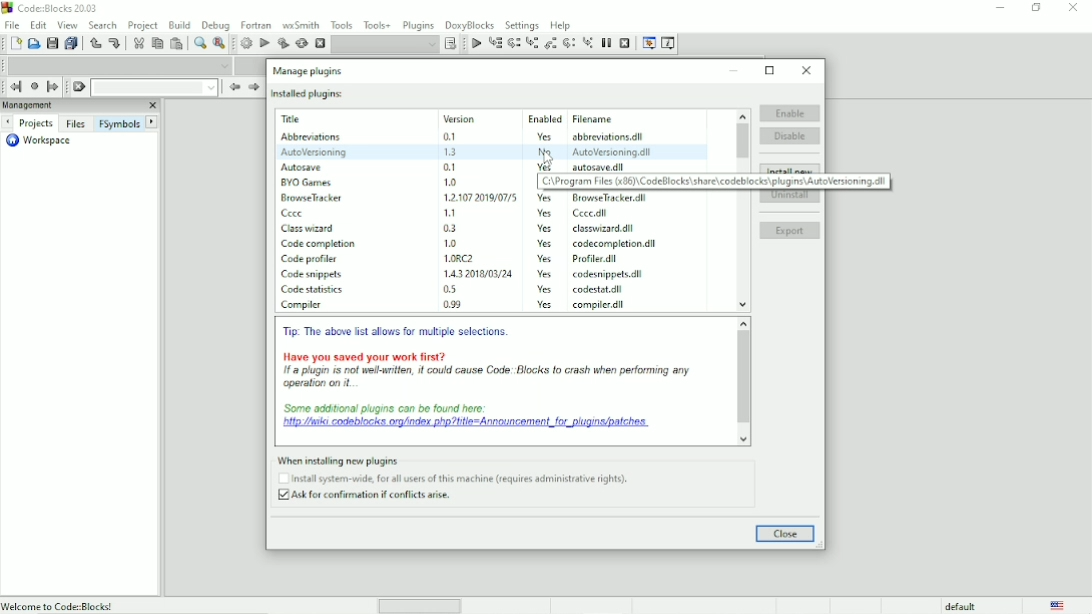 The width and height of the screenshot is (1092, 614). Describe the element at coordinates (745, 439) in the screenshot. I see `scroll down ` at that location.